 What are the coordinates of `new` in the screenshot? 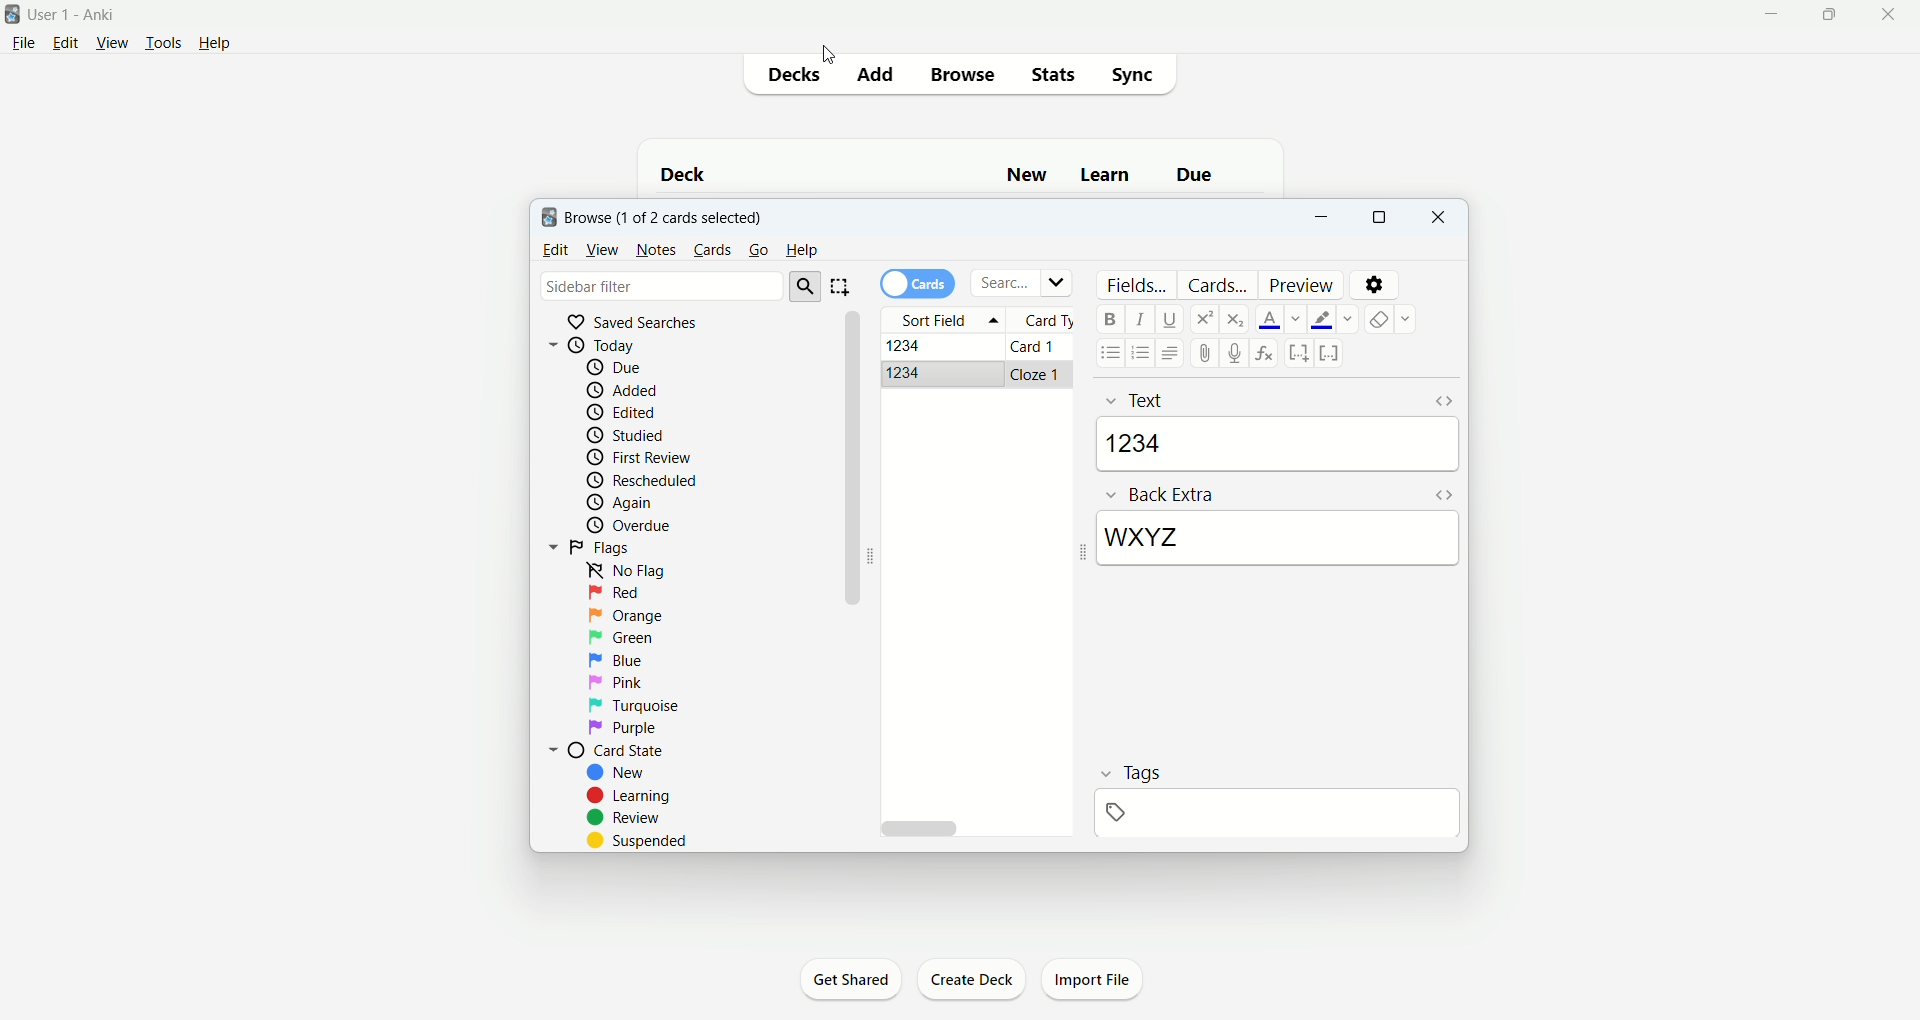 It's located at (1025, 176).